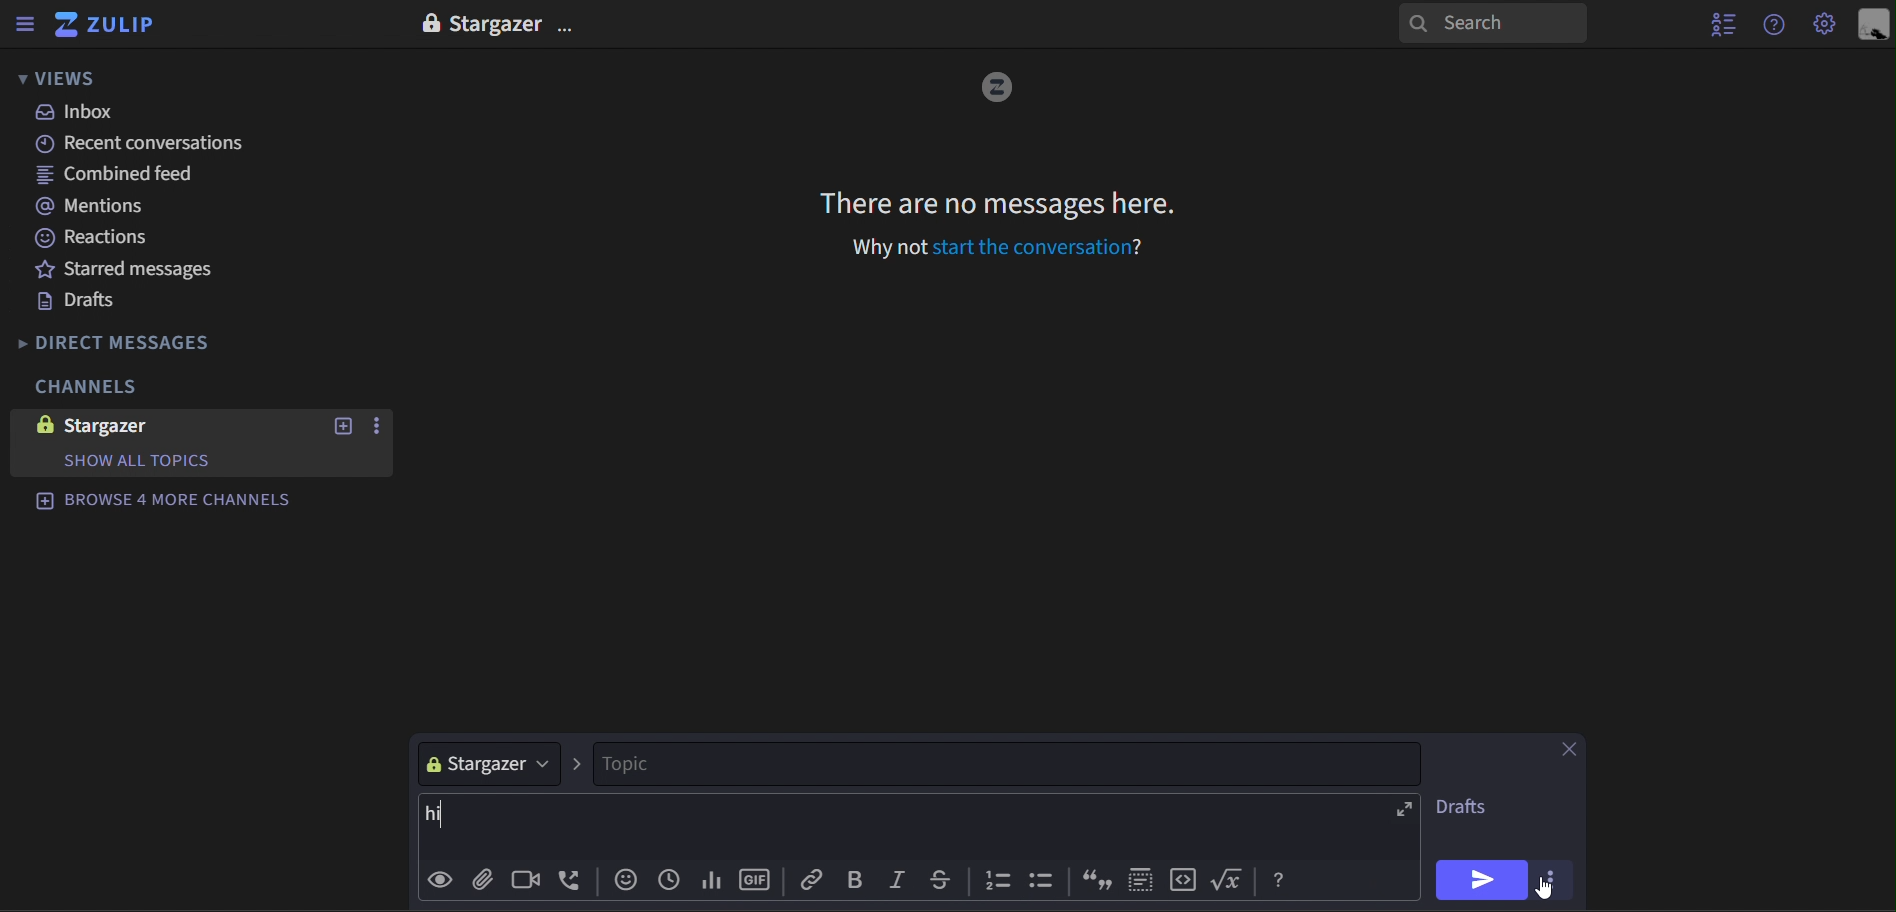  Describe the element at coordinates (1471, 807) in the screenshot. I see `drafts` at that location.